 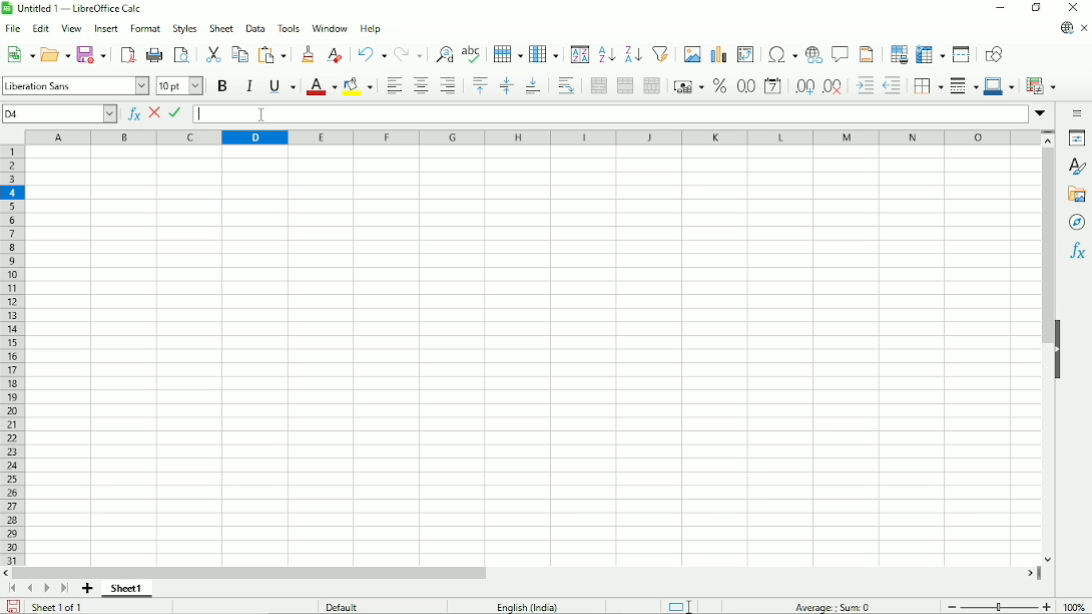 I want to click on Toggle print preview, so click(x=181, y=55).